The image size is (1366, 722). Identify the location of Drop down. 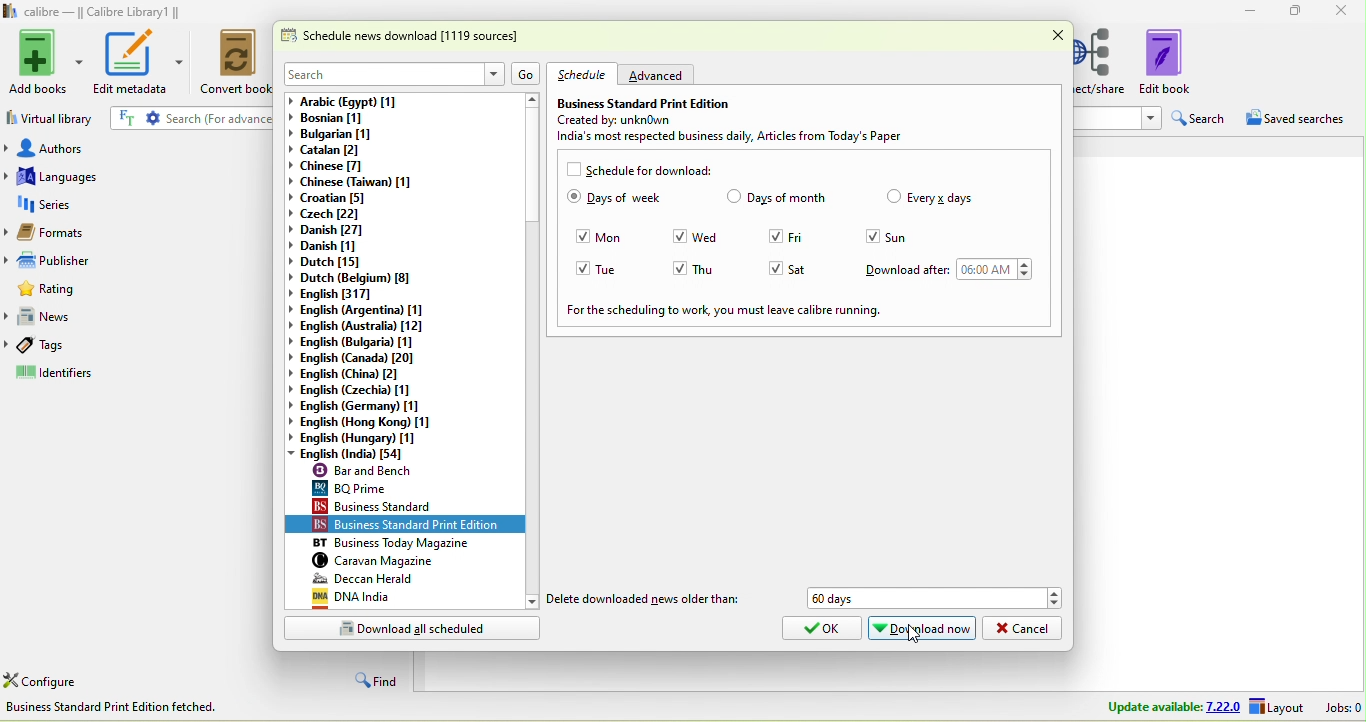
(1055, 599).